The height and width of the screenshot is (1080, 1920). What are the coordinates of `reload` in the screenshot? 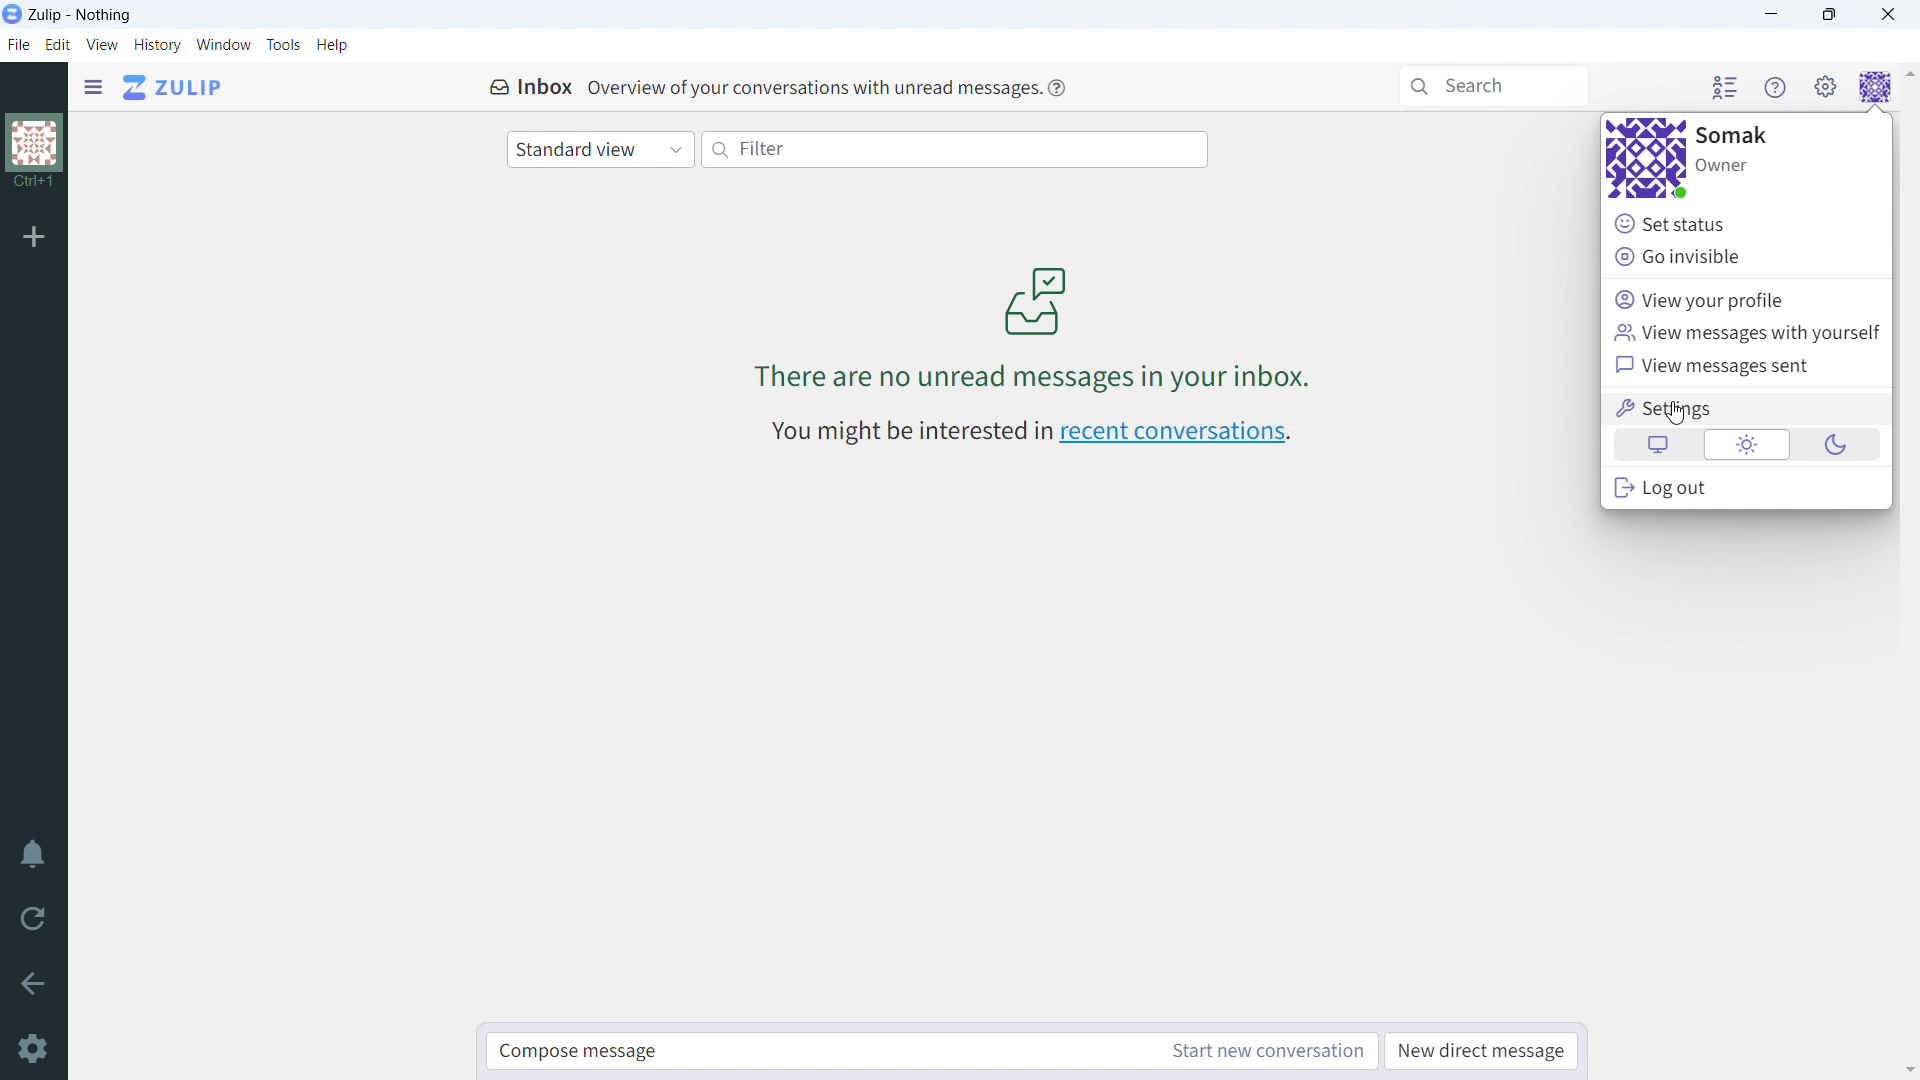 It's located at (32, 917).